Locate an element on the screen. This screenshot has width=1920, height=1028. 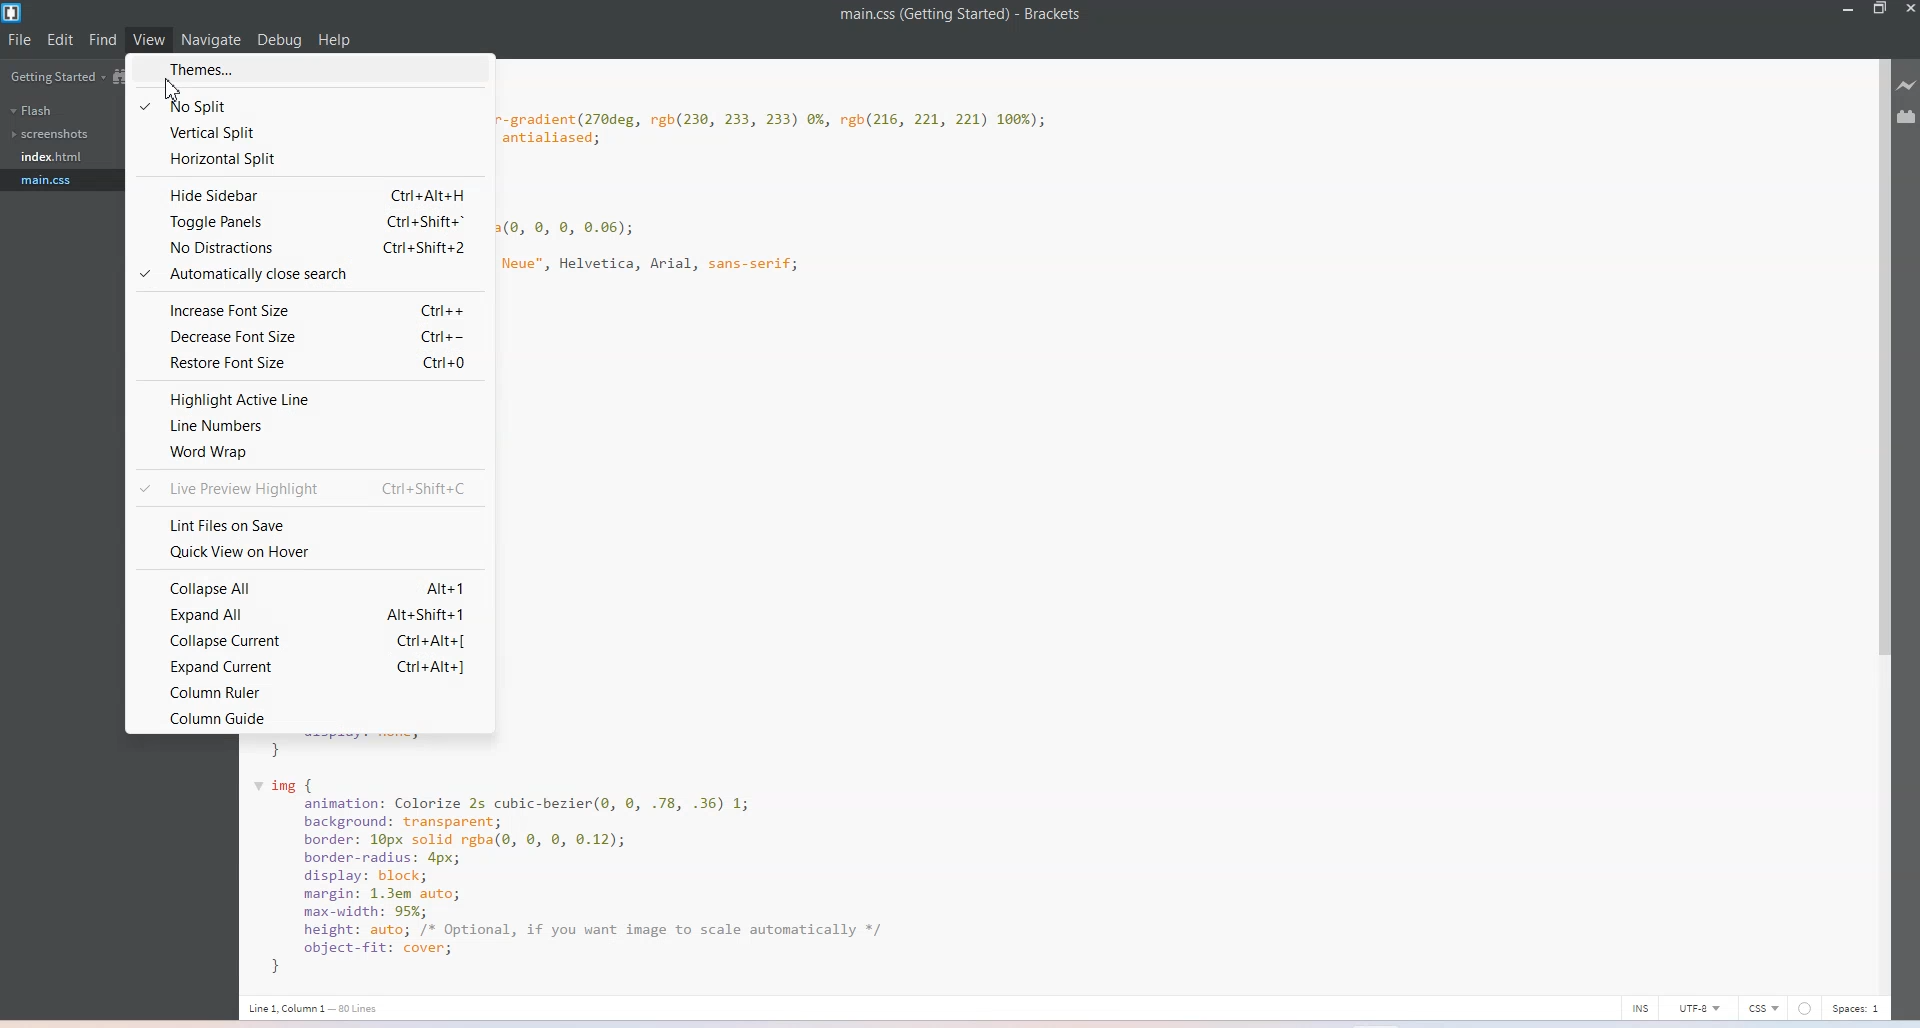
Lint files on save is located at coordinates (308, 522).